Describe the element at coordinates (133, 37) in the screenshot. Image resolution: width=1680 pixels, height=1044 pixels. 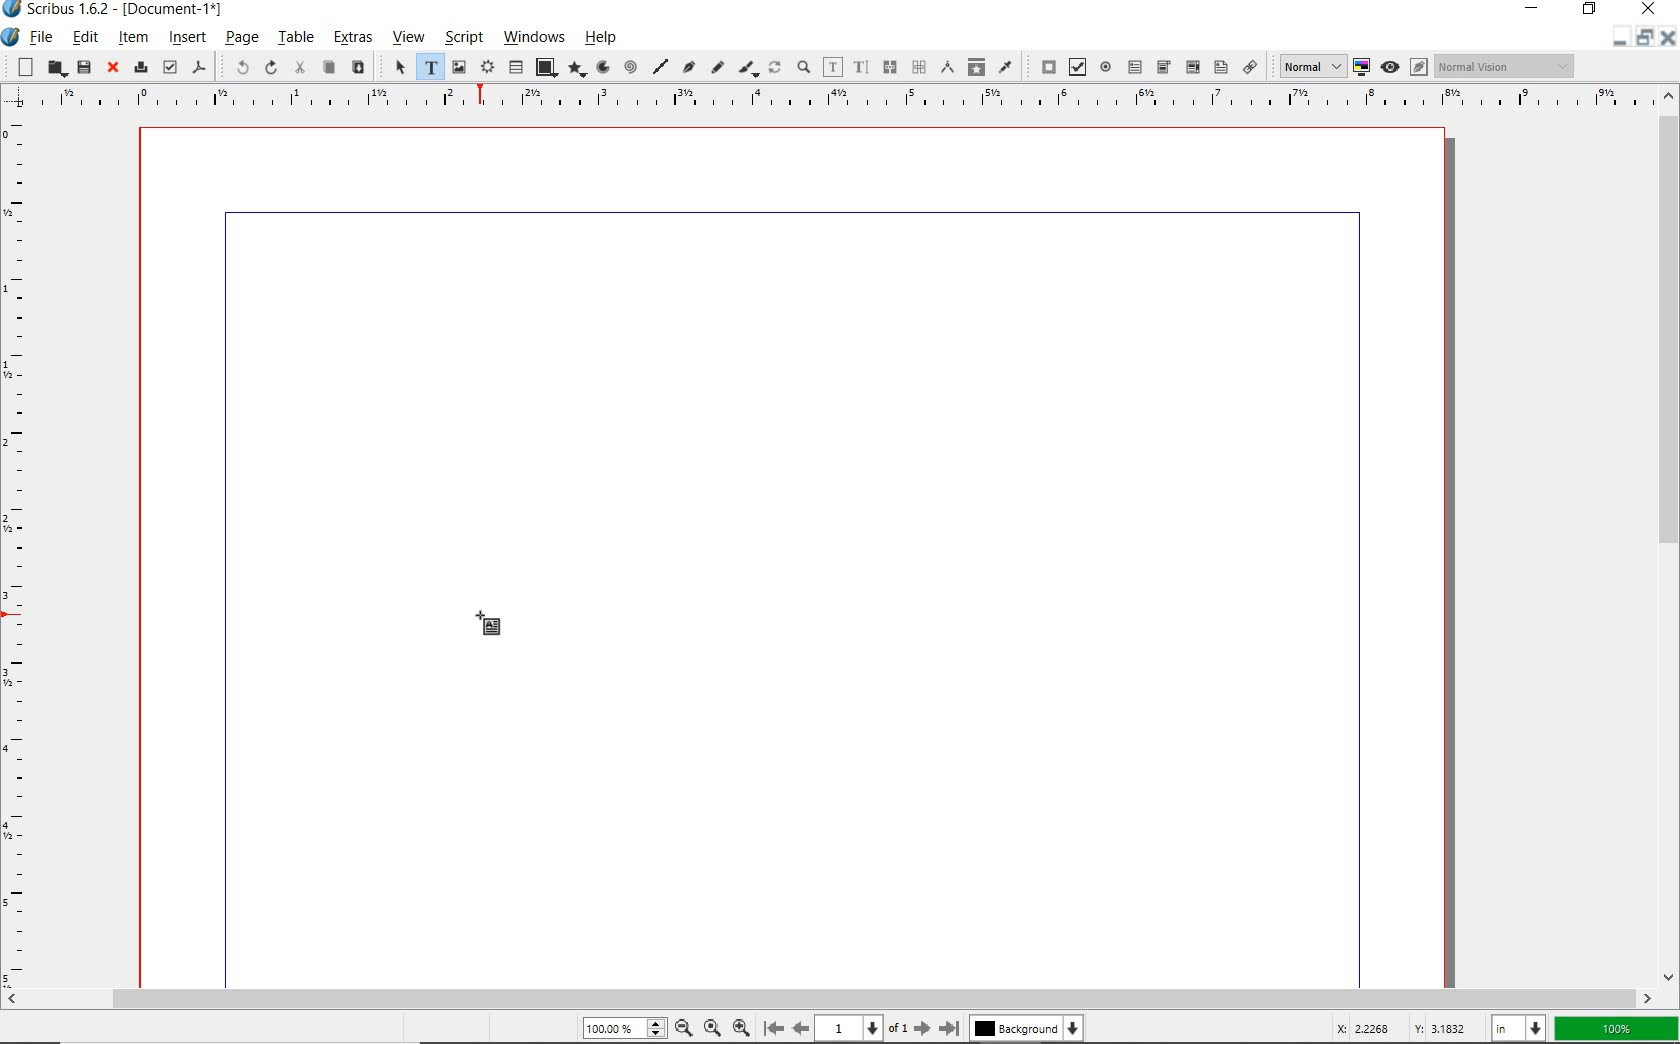
I see `item` at that location.